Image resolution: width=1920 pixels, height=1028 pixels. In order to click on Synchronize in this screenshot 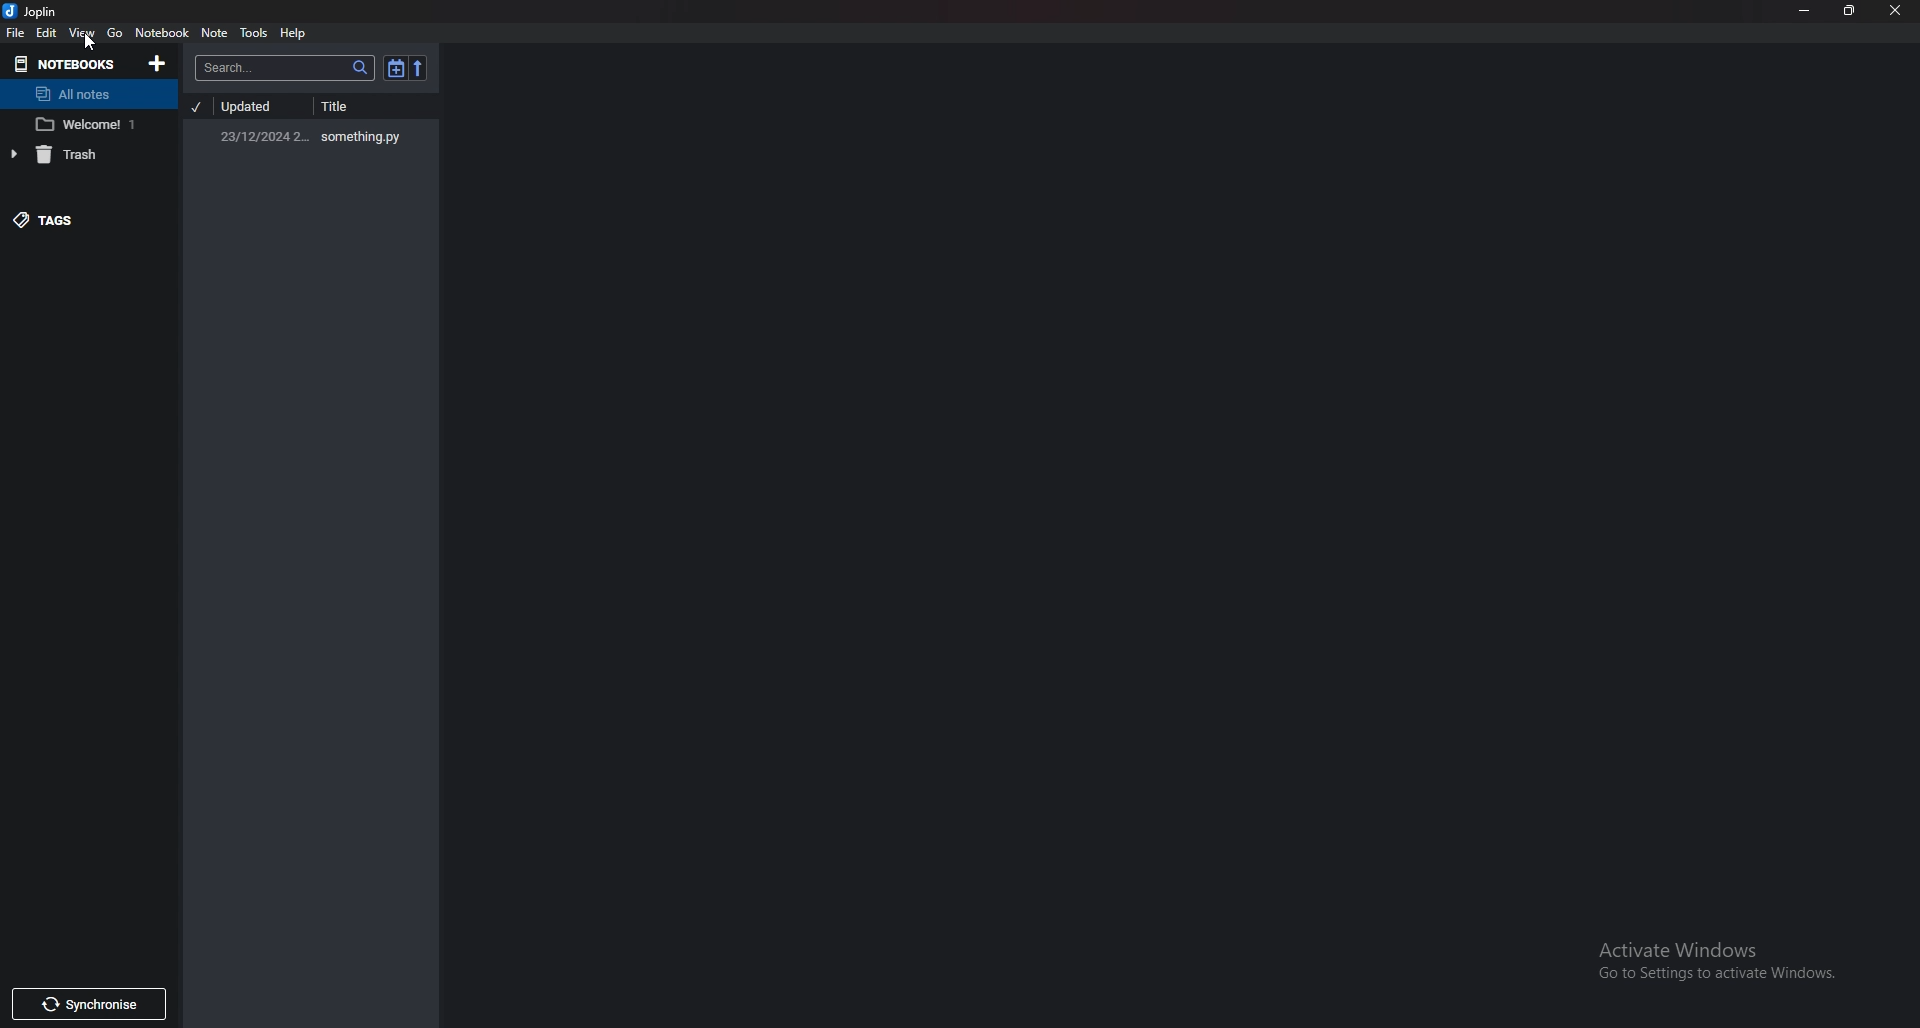, I will do `click(87, 1007)`.